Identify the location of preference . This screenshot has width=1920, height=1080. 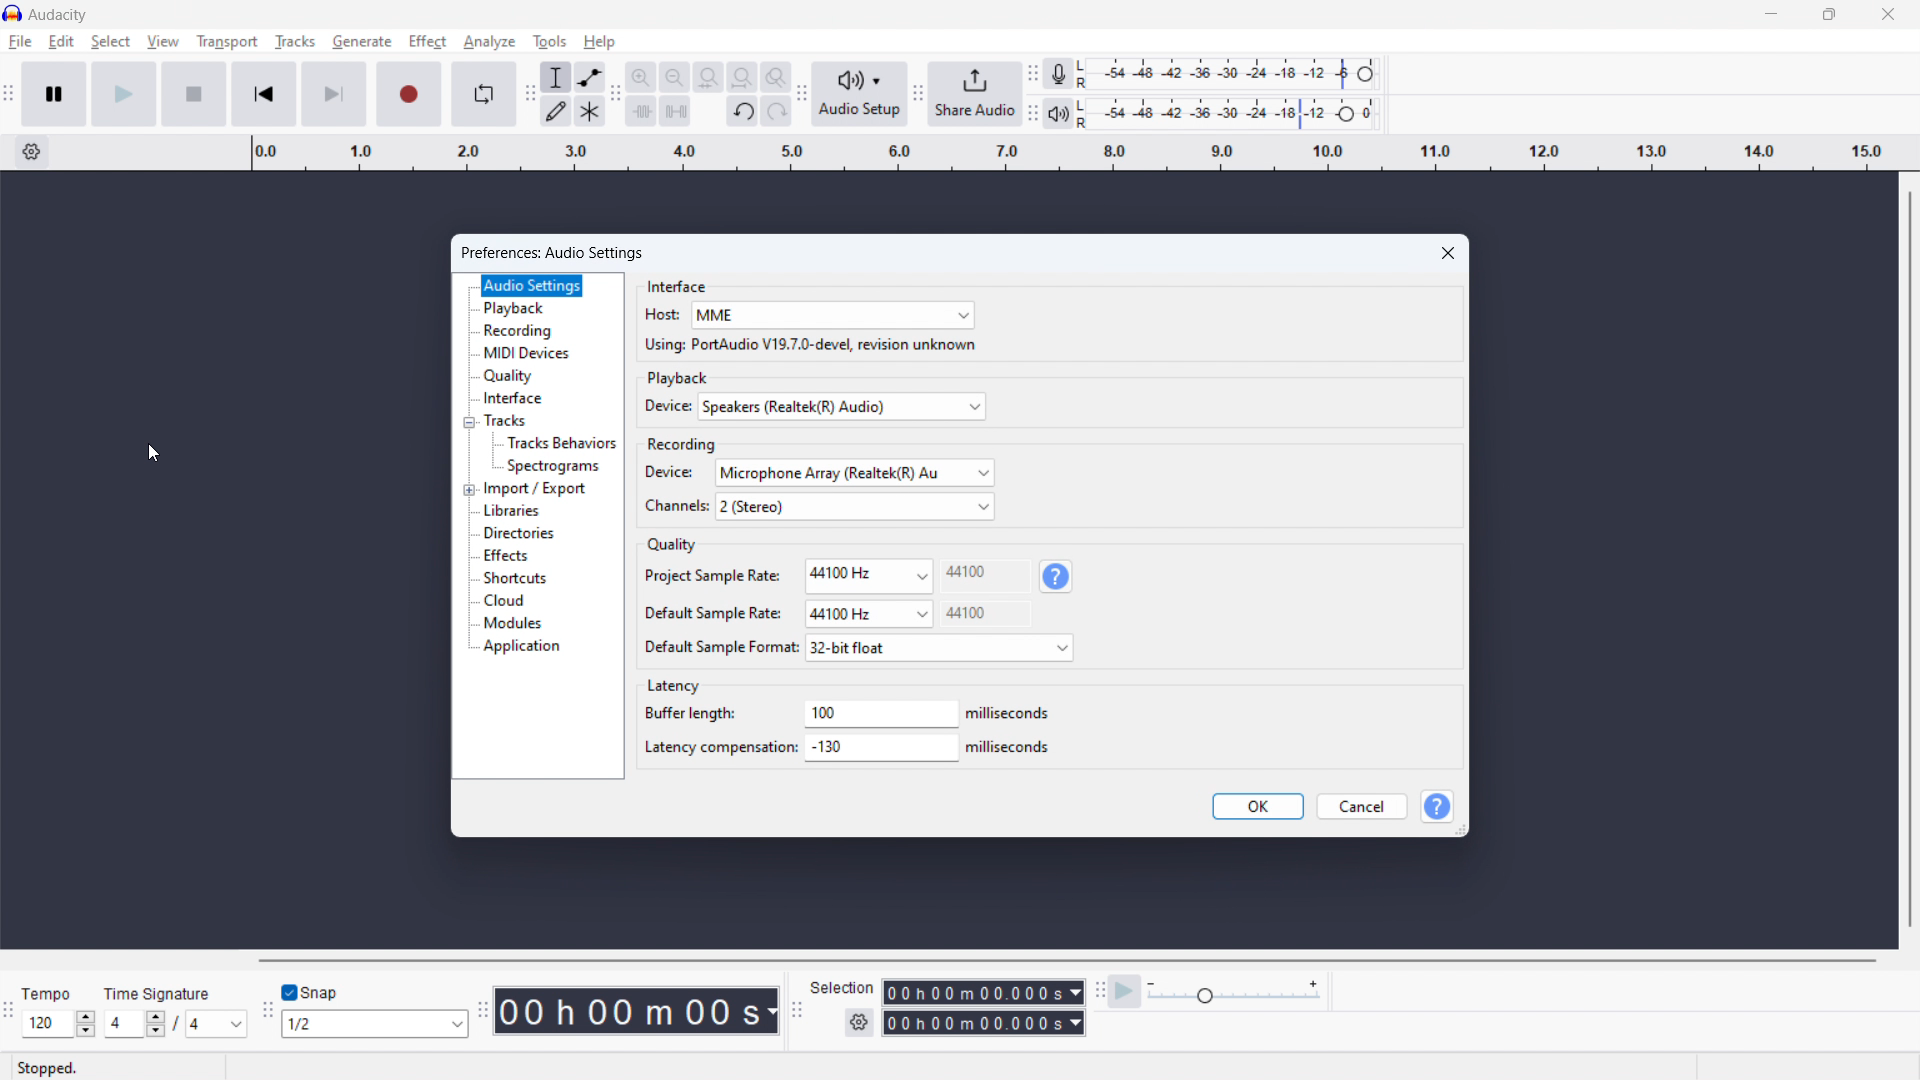
(552, 253).